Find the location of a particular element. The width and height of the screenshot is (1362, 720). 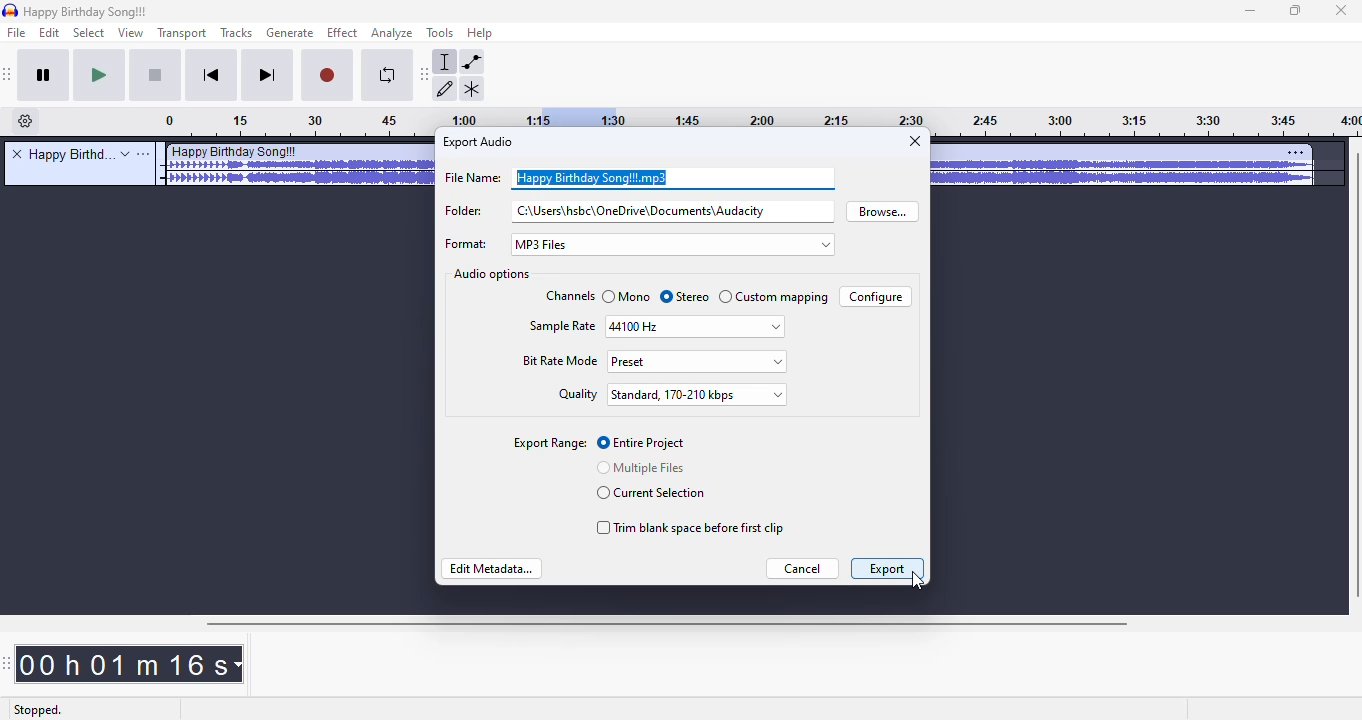

tracks is located at coordinates (237, 32).